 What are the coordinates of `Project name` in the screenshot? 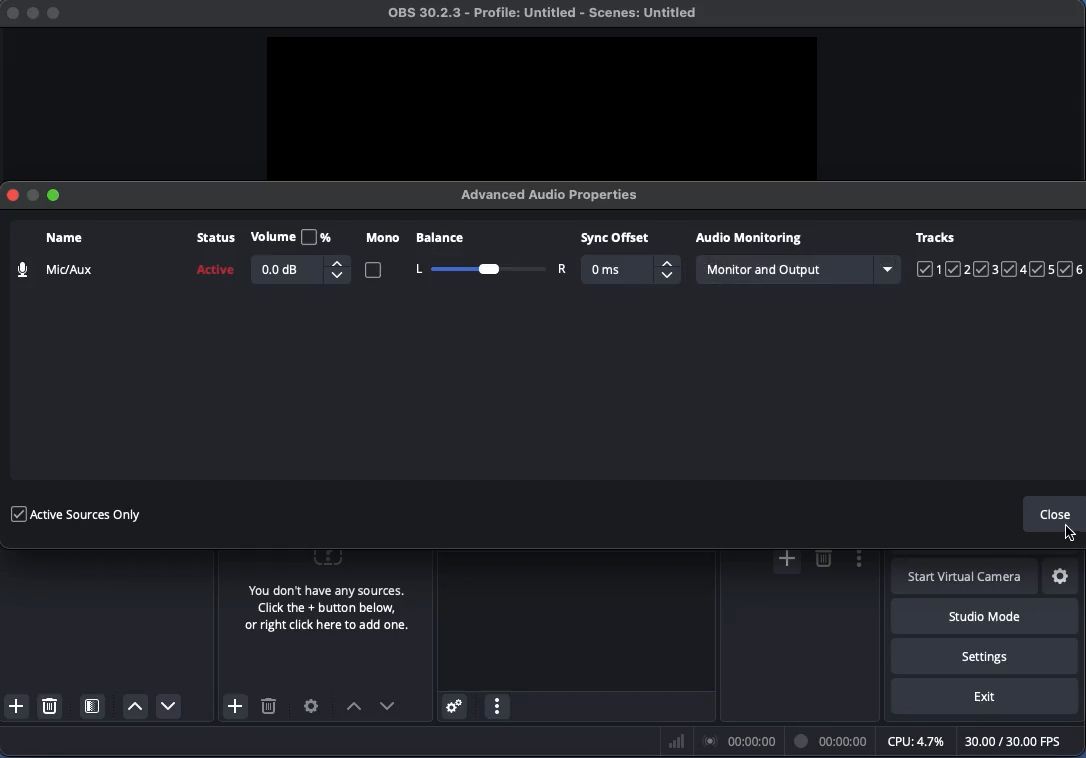 It's located at (548, 14).